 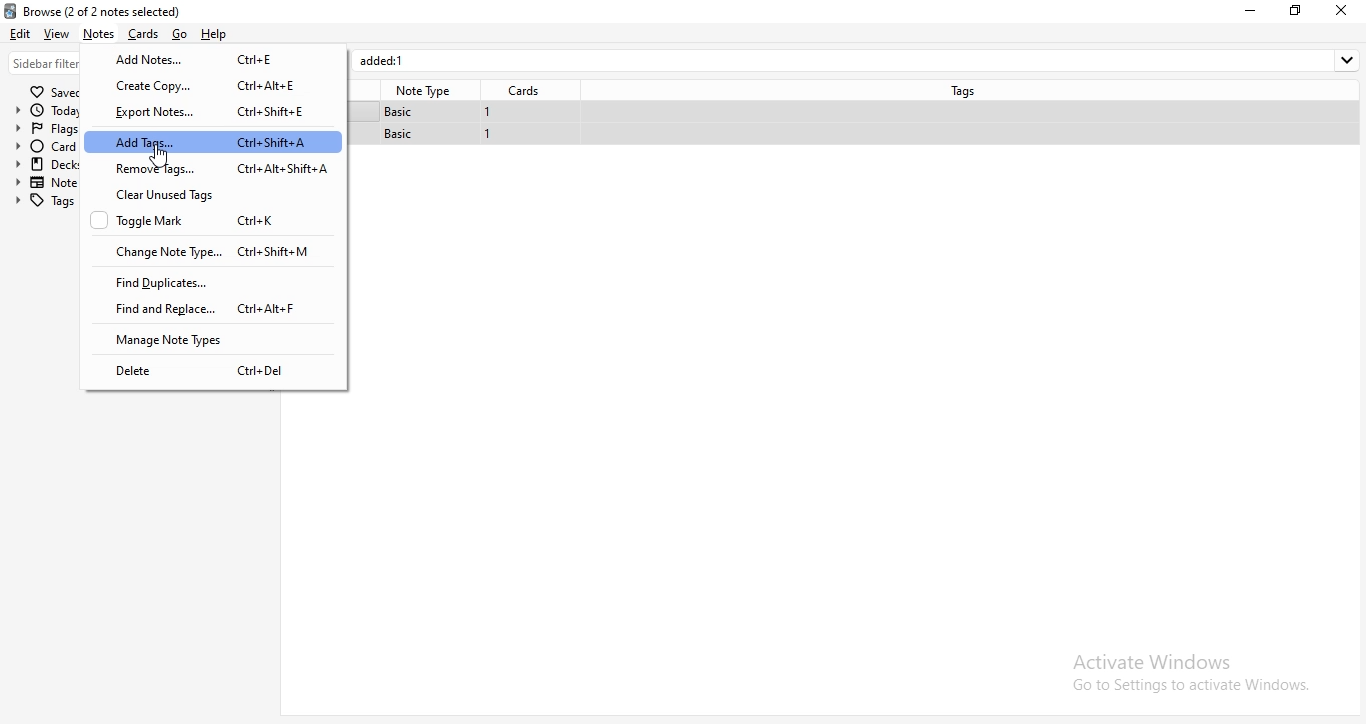 I want to click on basic, so click(x=405, y=111).